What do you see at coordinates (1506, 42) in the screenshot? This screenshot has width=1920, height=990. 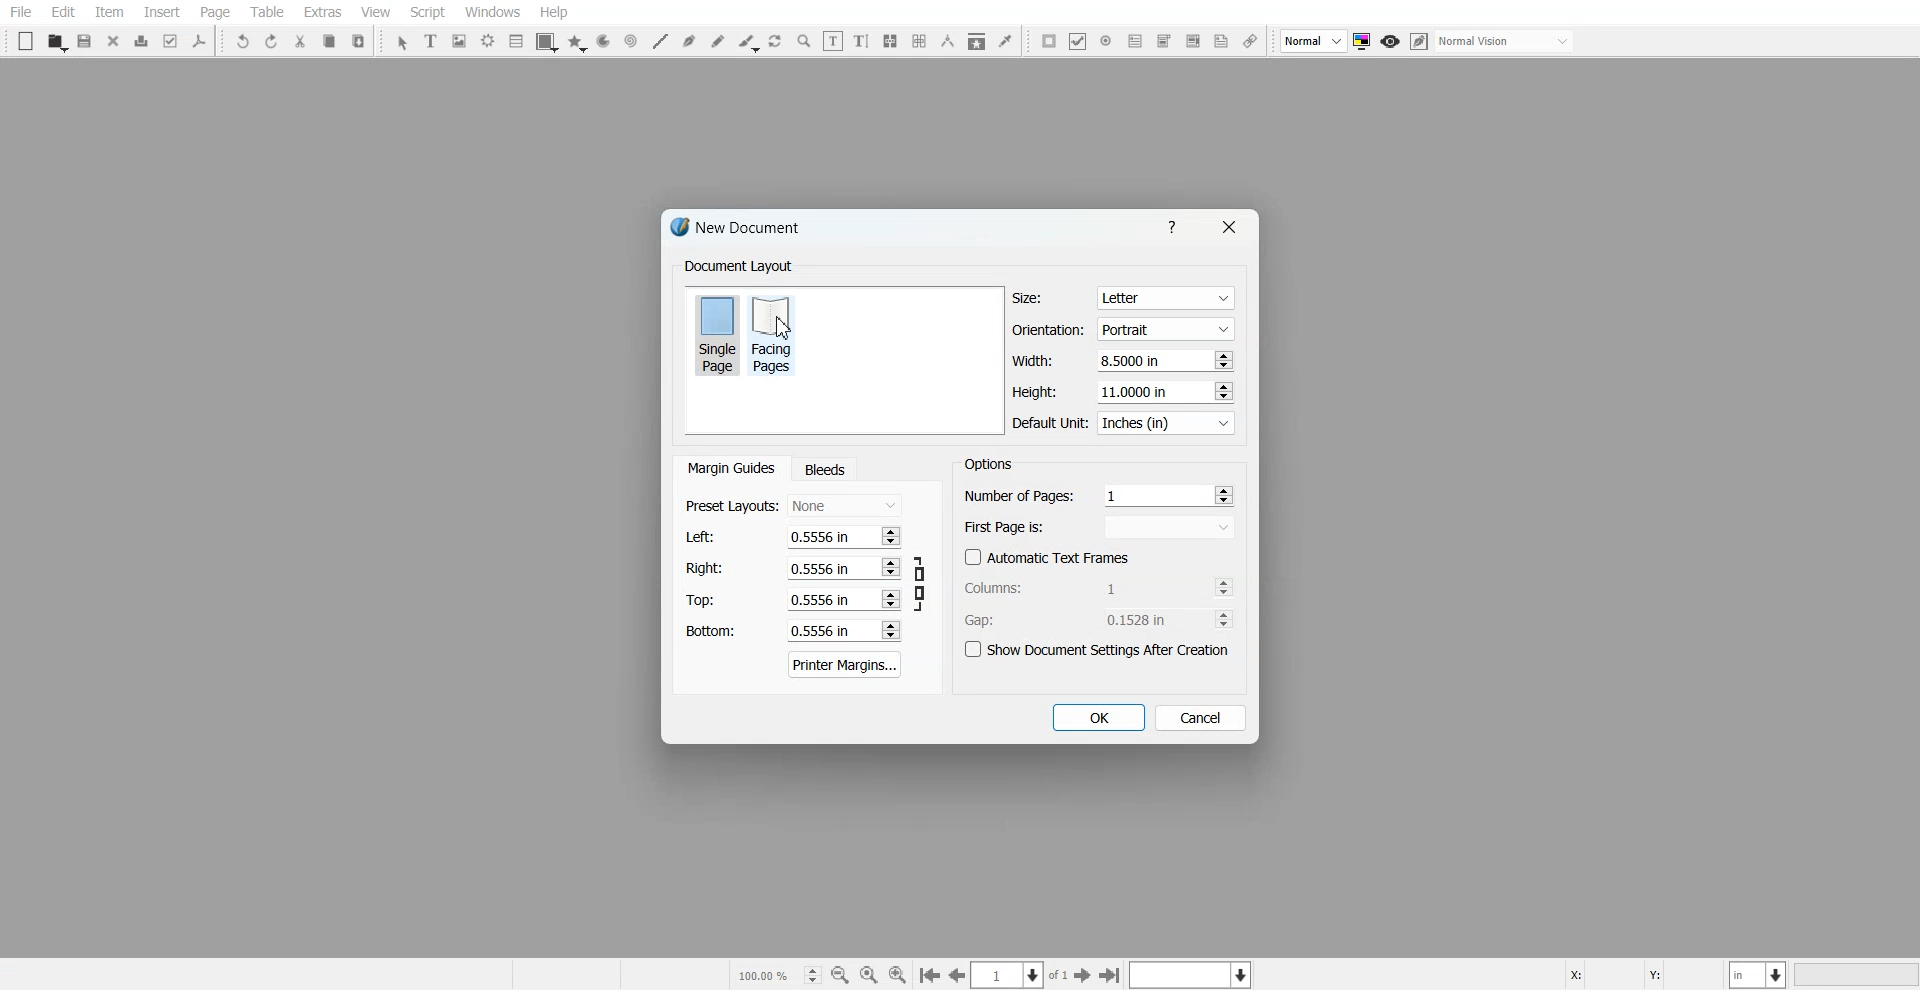 I see `Select visual appearance of the display` at bounding box center [1506, 42].